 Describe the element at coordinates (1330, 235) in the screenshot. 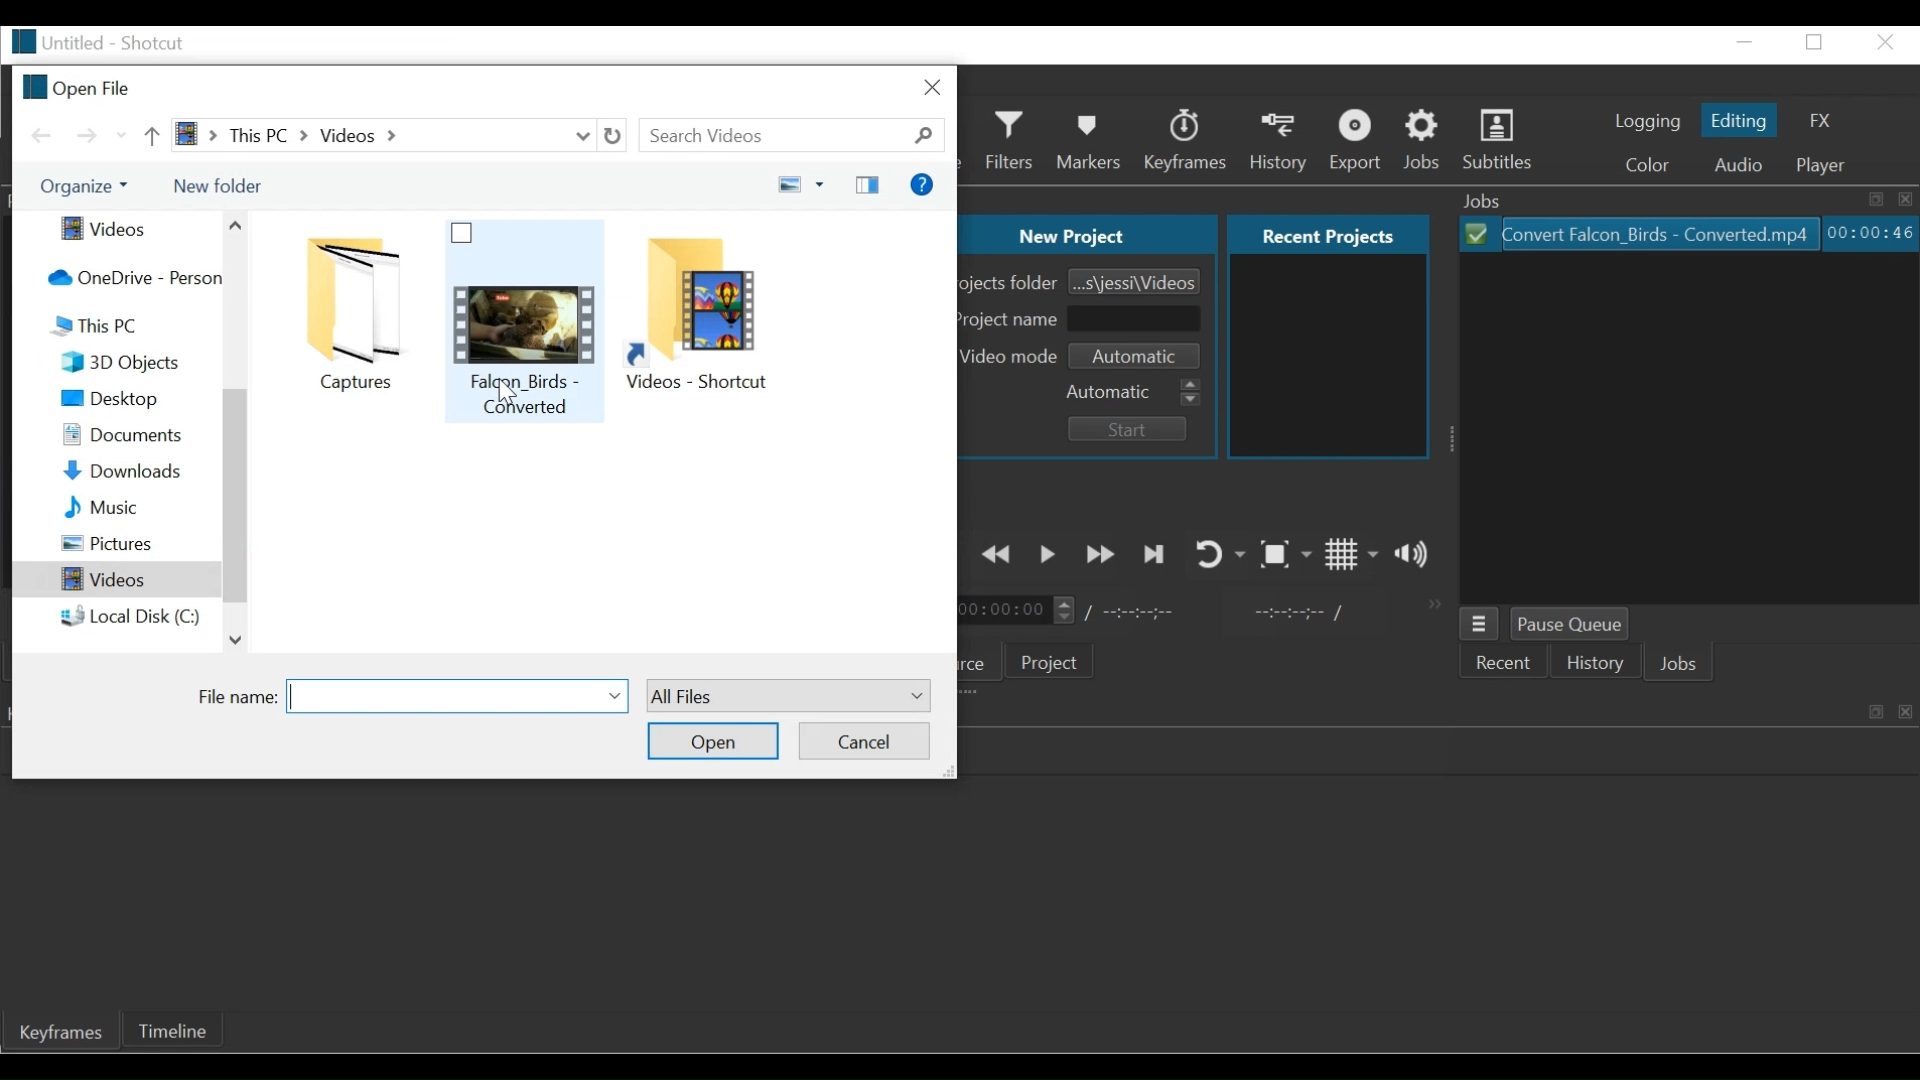

I see `Recent projects Tab` at that location.